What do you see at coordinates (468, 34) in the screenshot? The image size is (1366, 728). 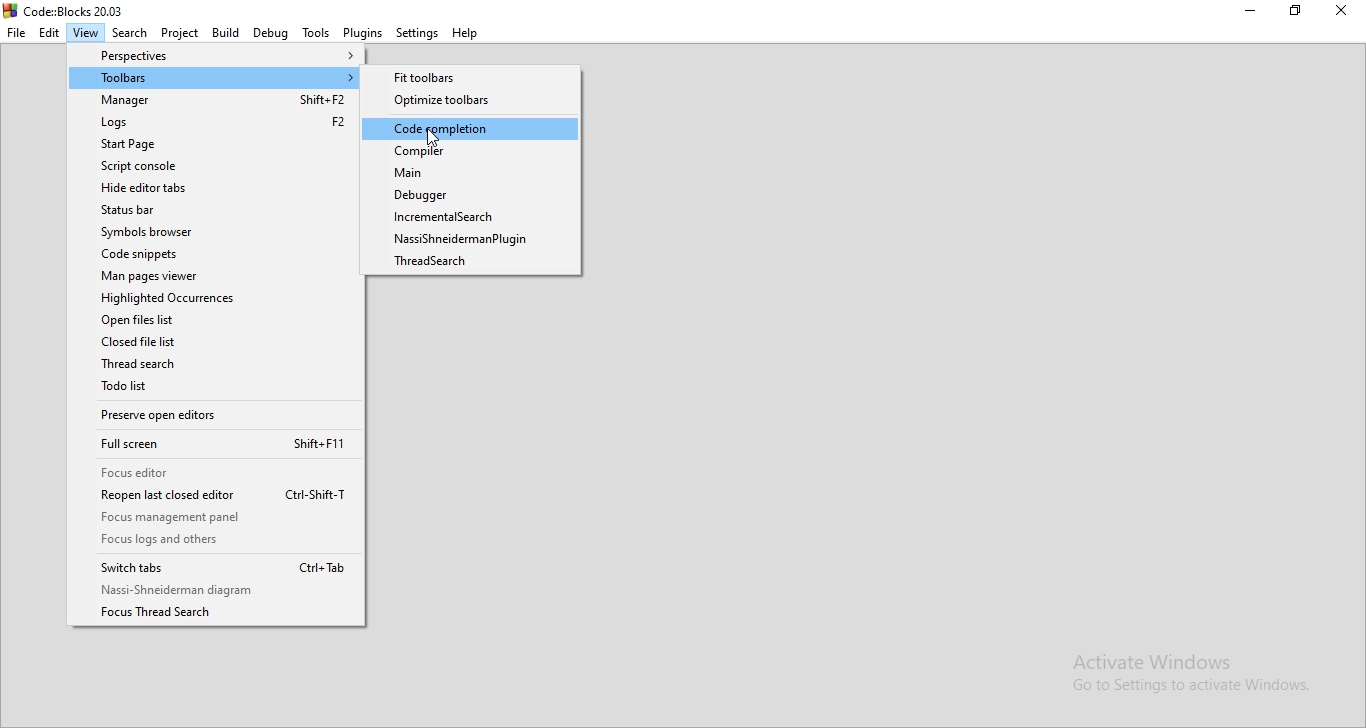 I see `Help` at bounding box center [468, 34].